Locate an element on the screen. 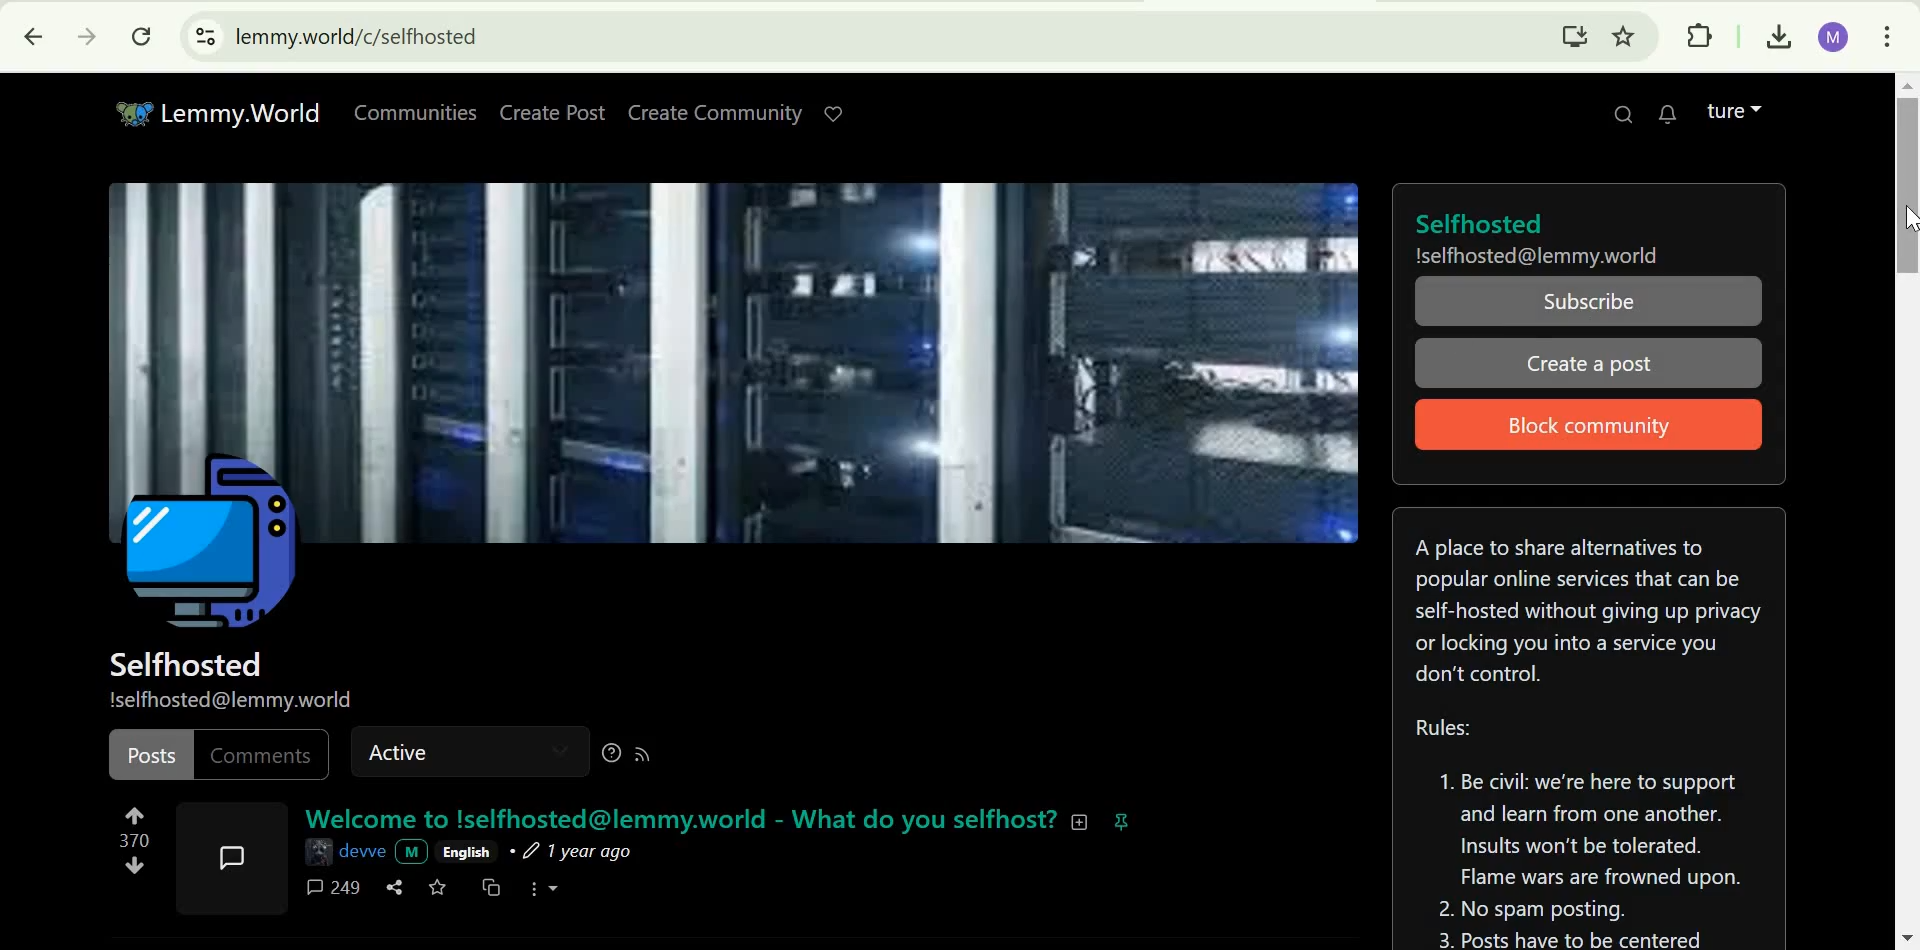  Create Community is located at coordinates (712, 113).